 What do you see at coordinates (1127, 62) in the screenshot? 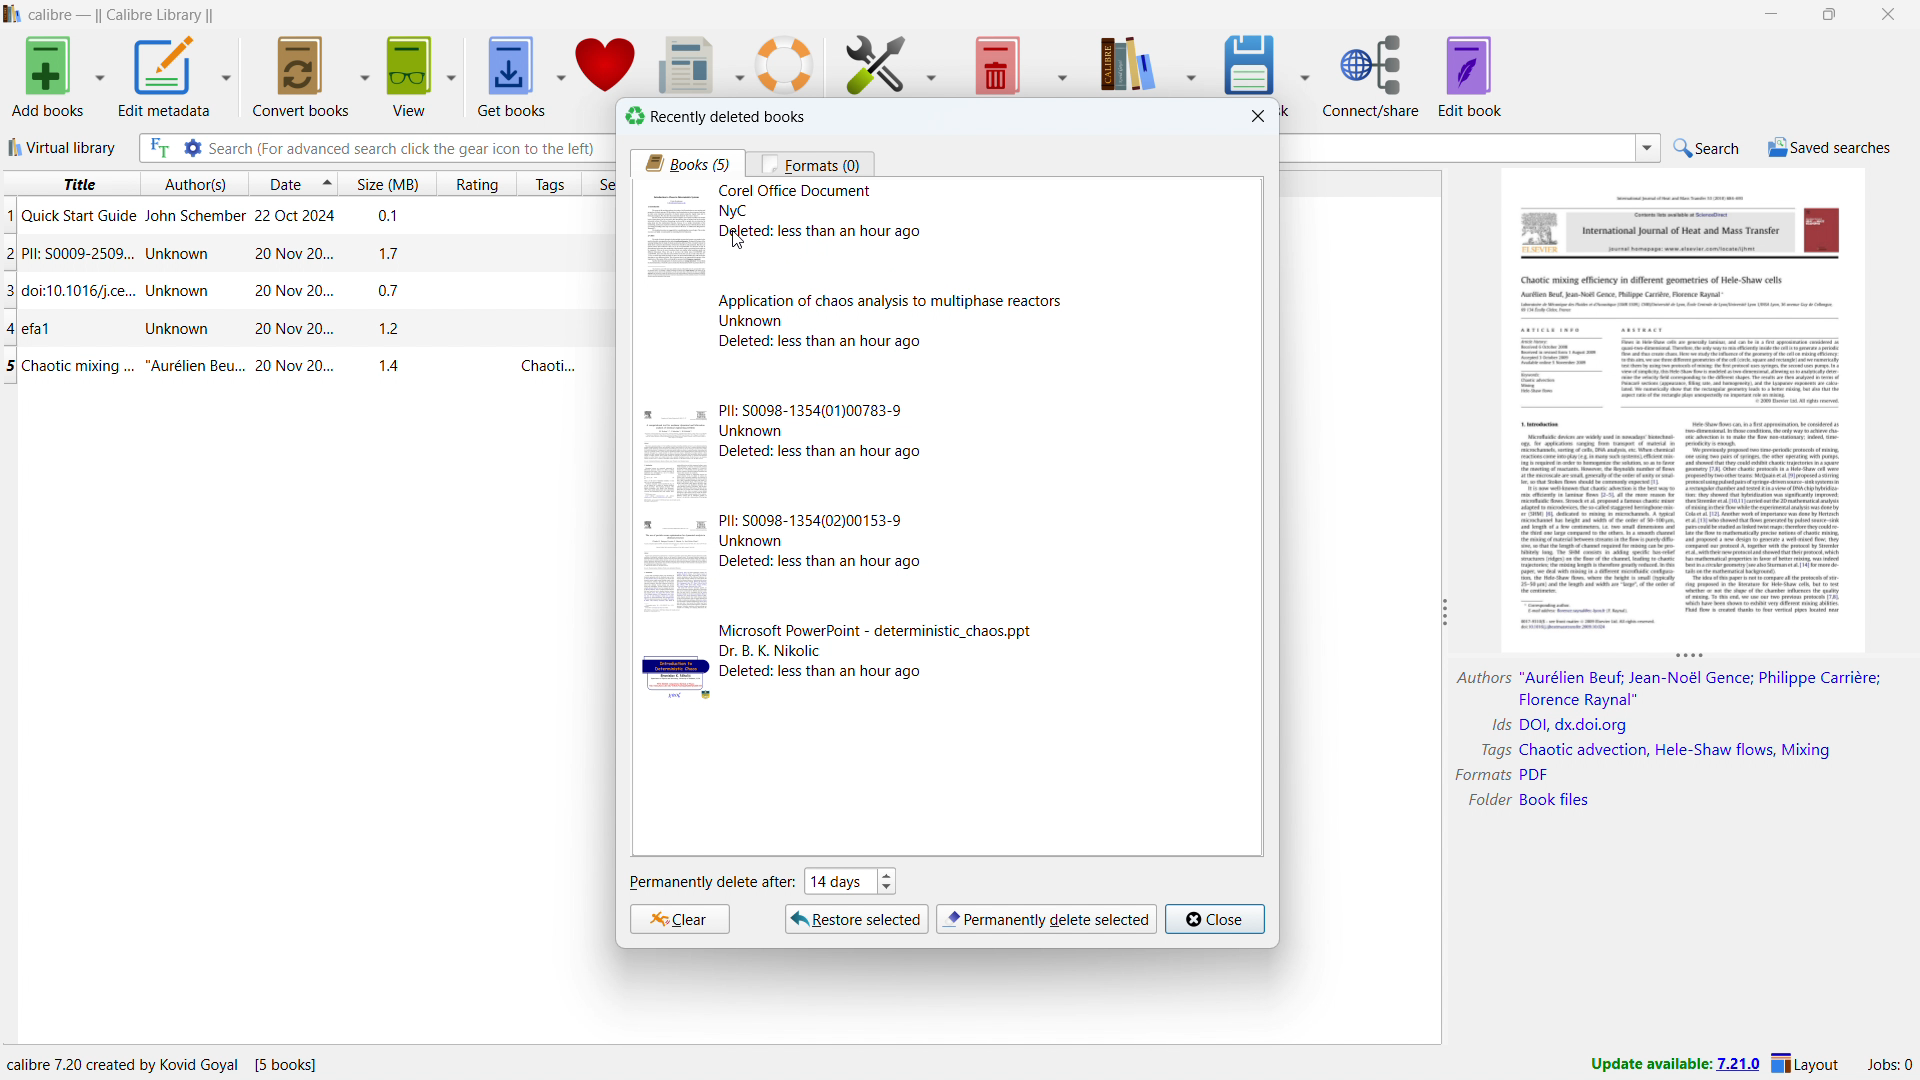
I see `calibre library` at bounding box center [1127, 62].